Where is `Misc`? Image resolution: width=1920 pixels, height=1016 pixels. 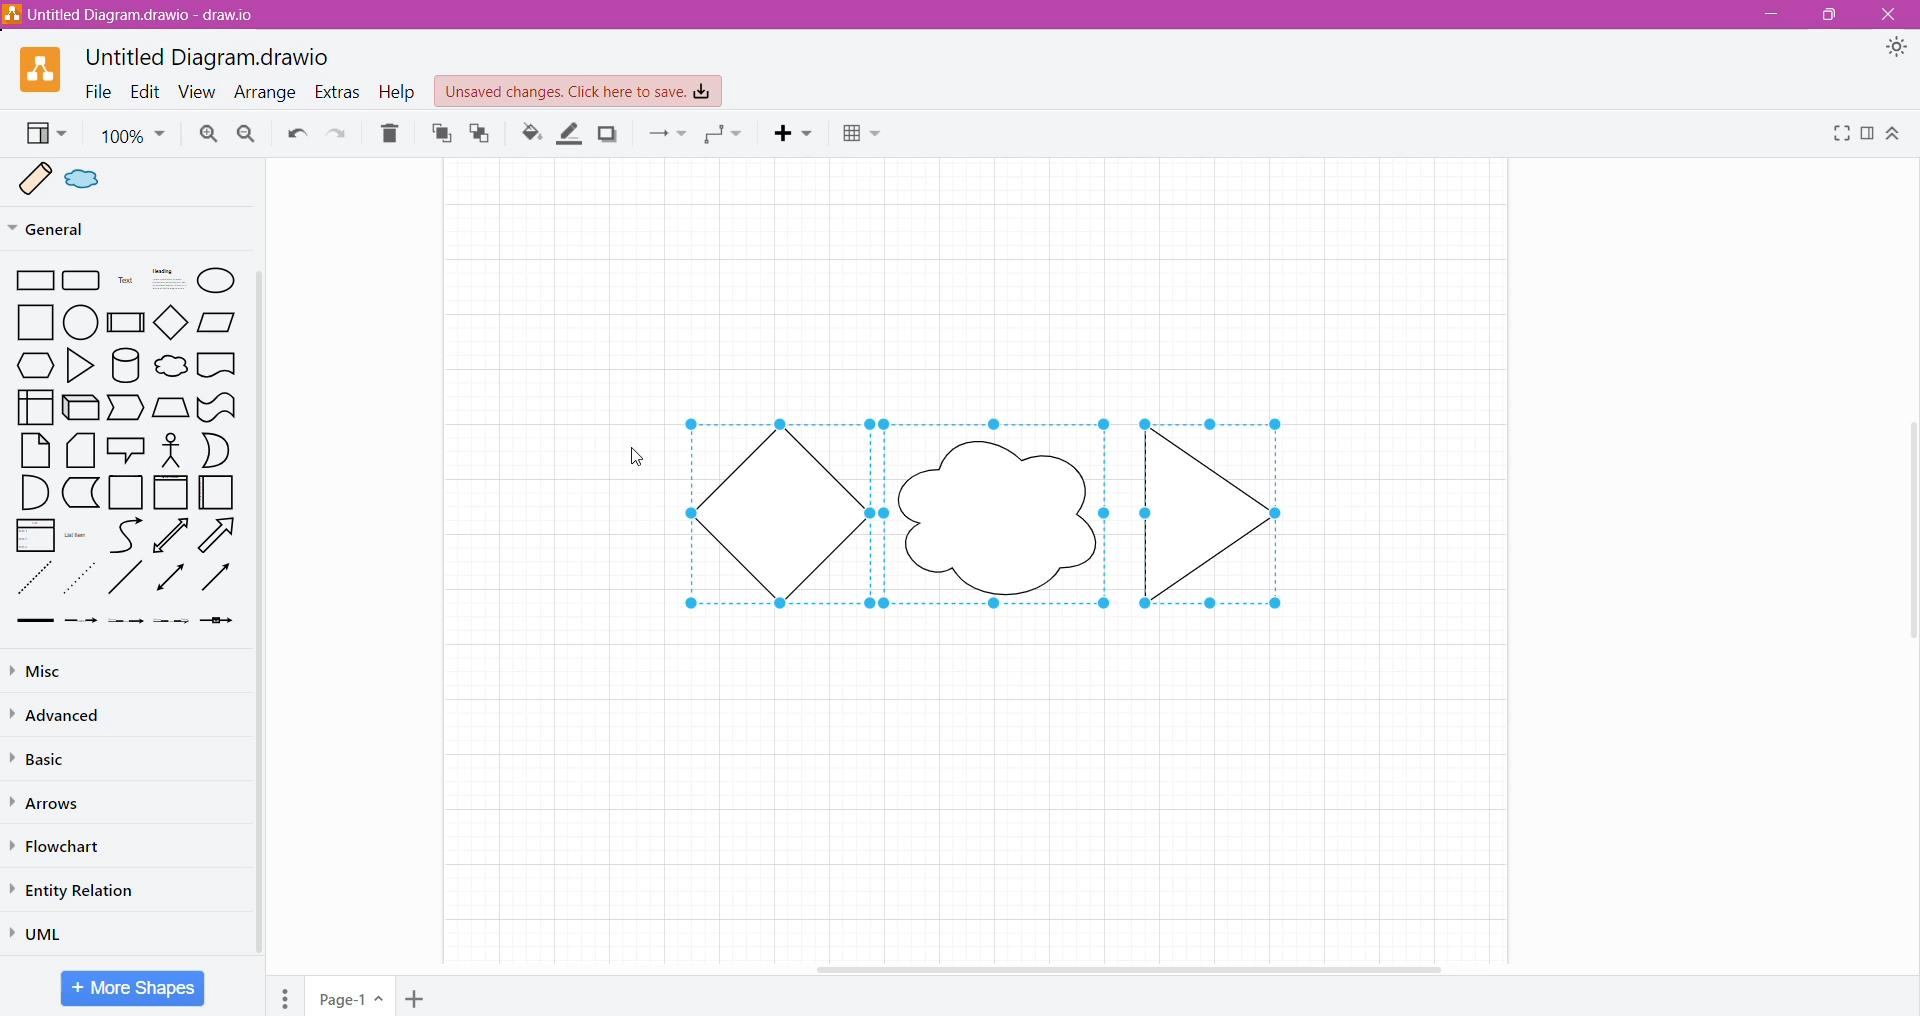 Misc is located at coordinates (52, 670).